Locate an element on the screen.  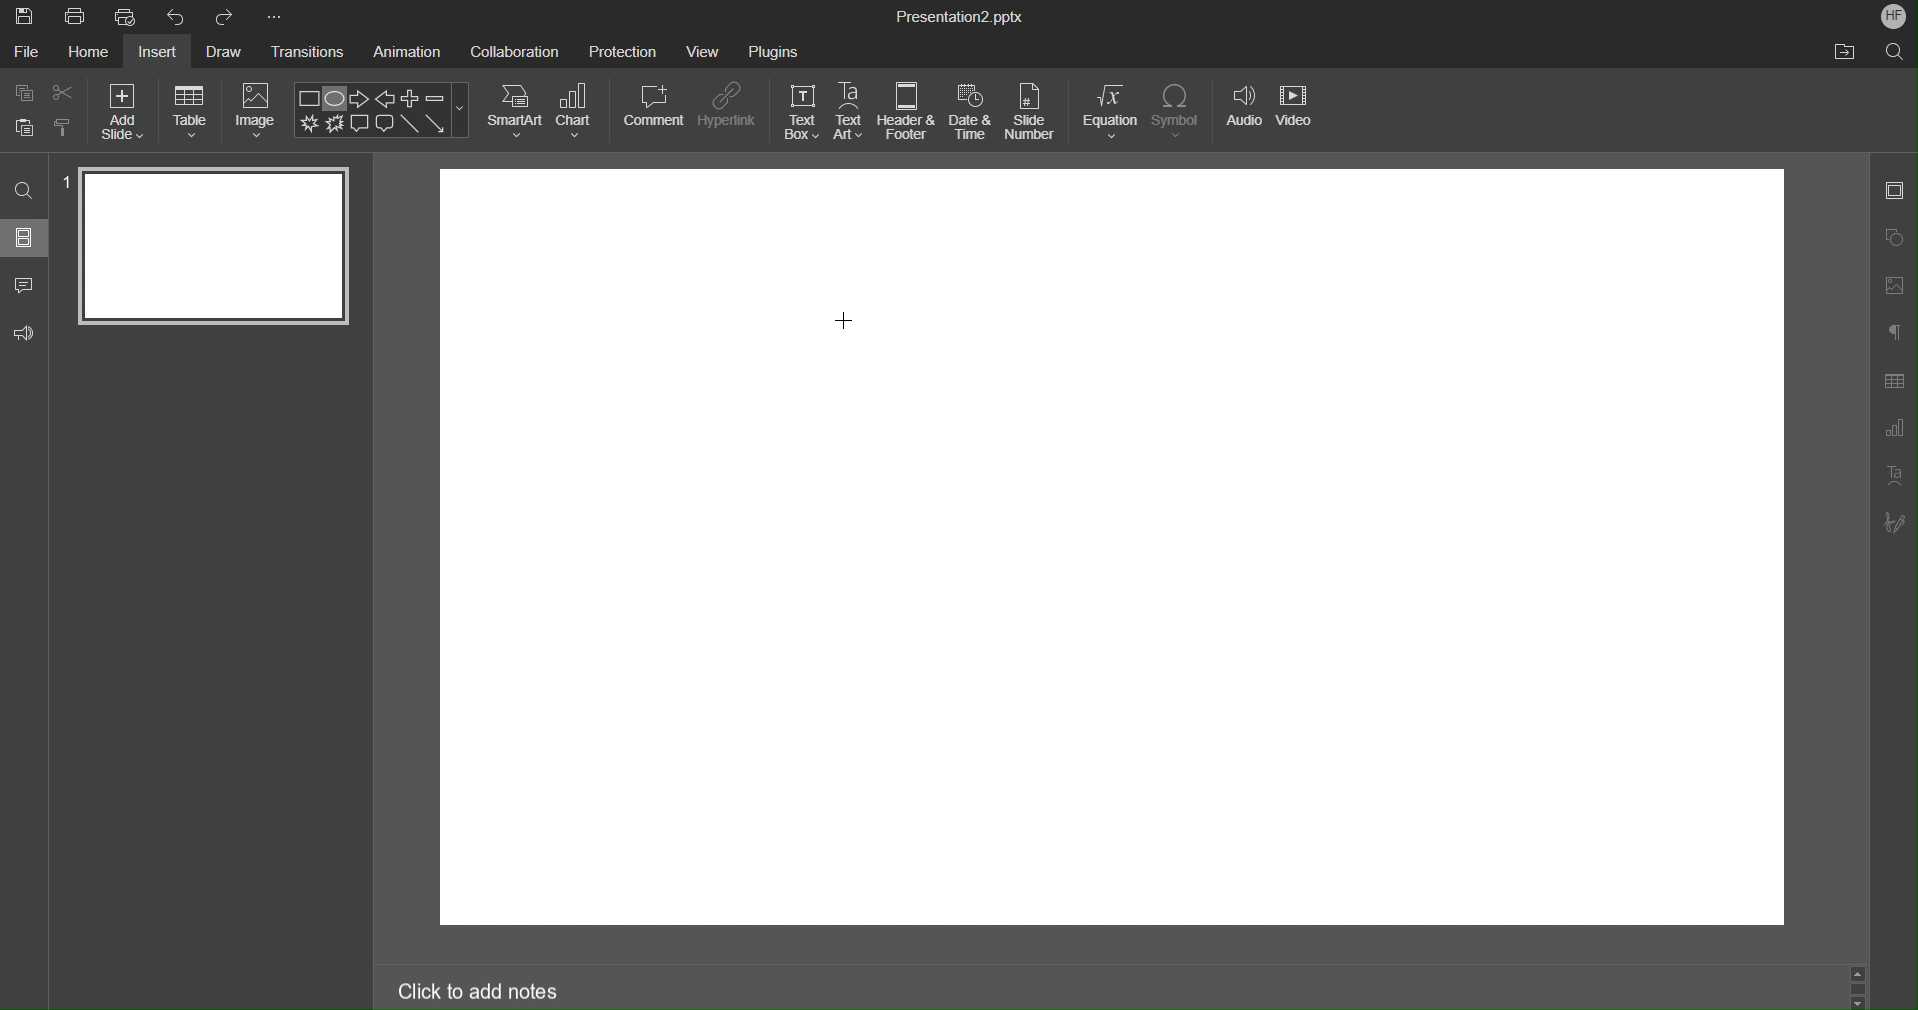
Table is located at coordinates (190, 110).